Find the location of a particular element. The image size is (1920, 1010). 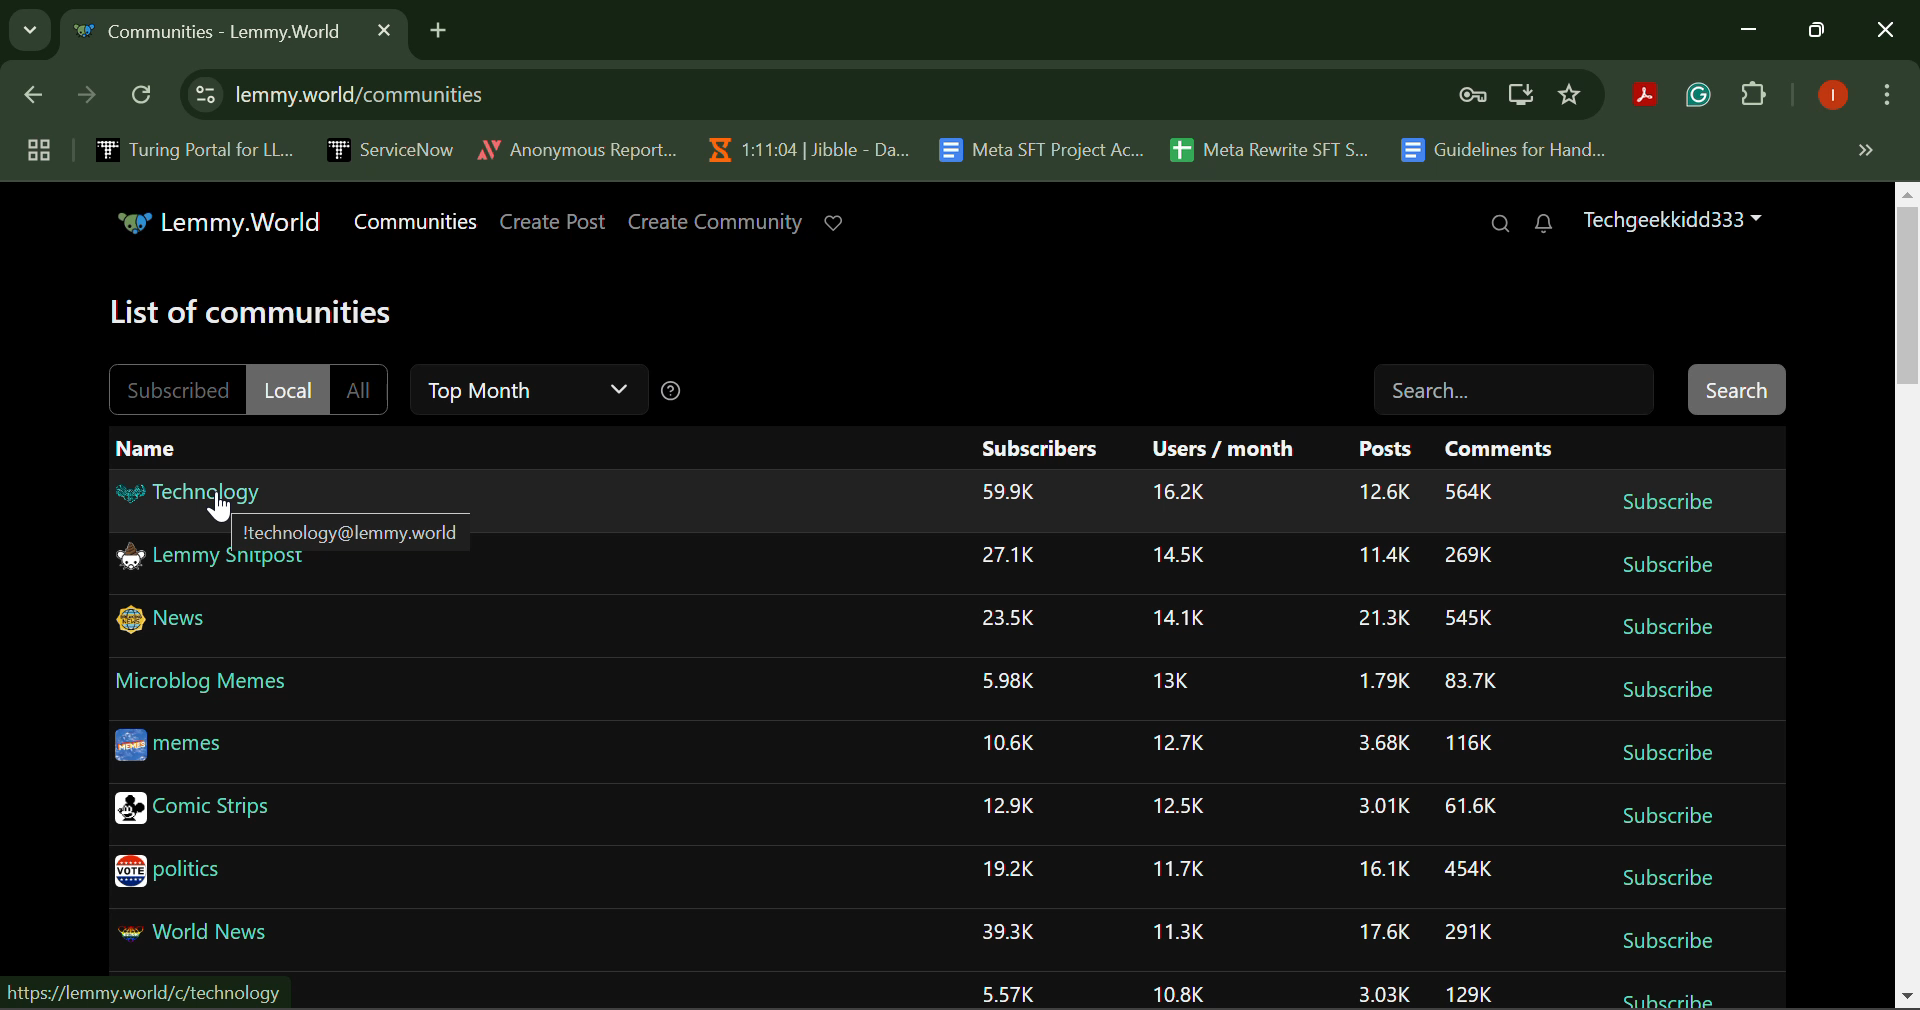

Comic Strips Community Link is located at coordinates (201, 811).